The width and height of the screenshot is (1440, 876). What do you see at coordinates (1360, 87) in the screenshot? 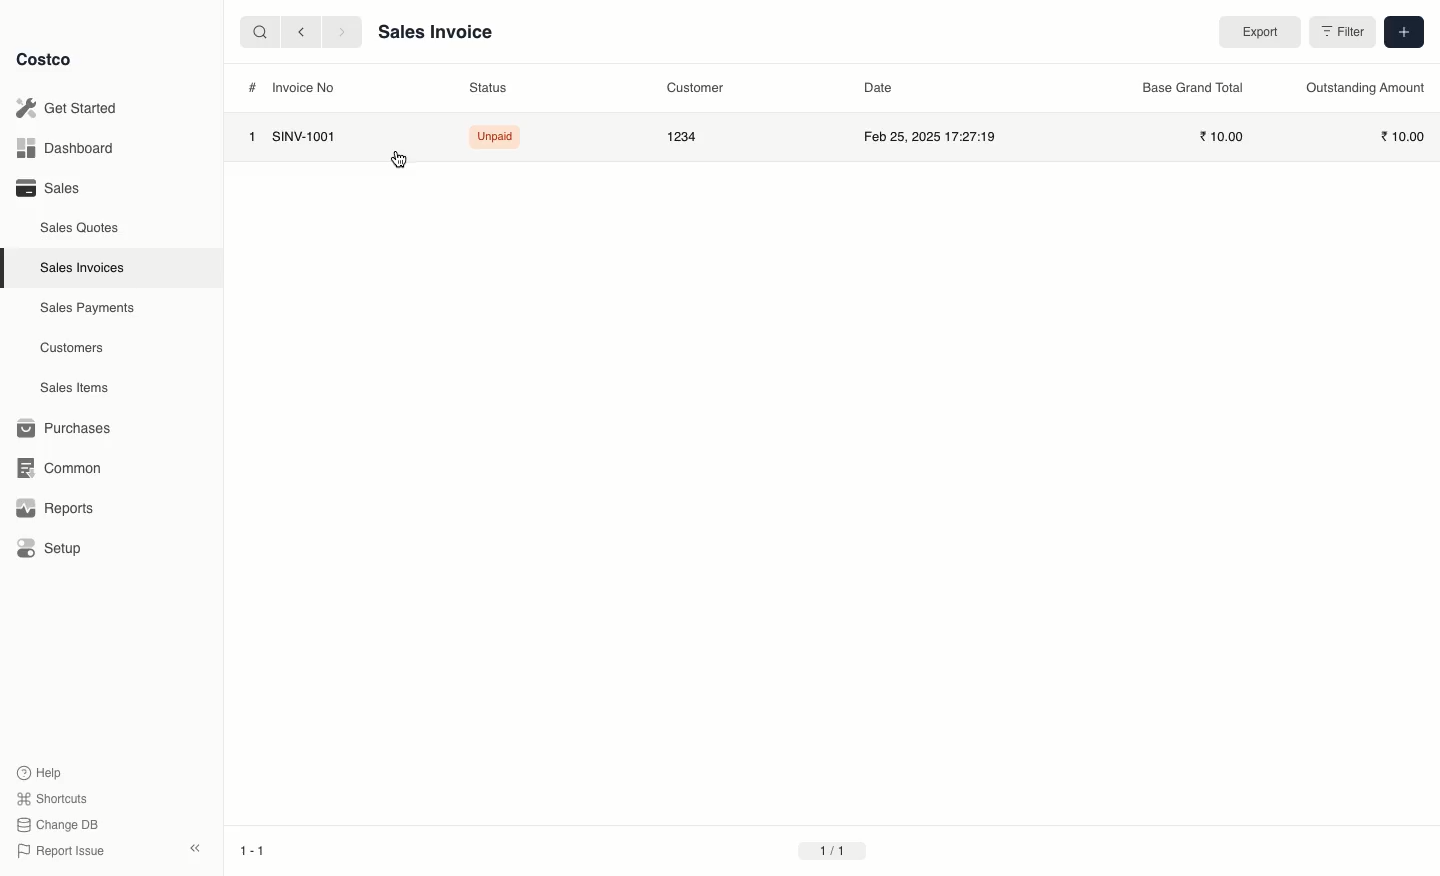
I see `‘Outstanding Amount` at bounding box center [1360, 87].